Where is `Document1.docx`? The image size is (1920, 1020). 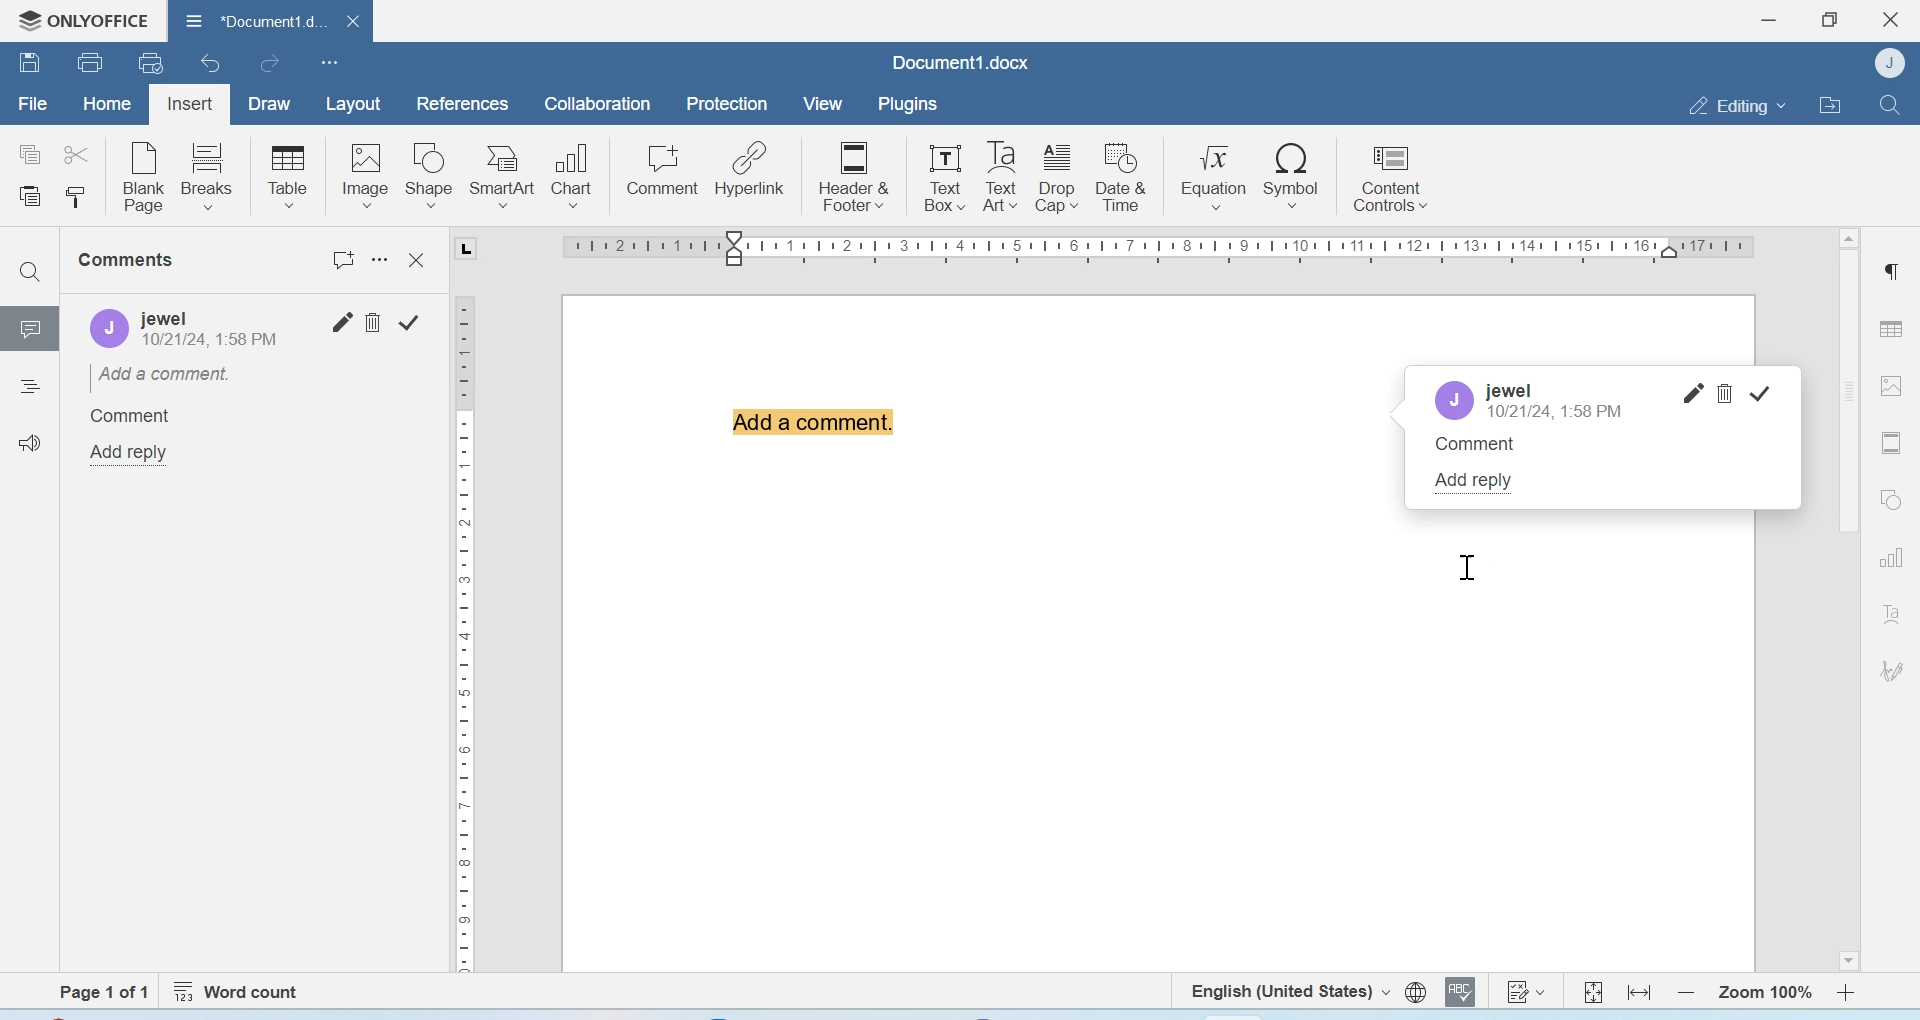 Document1.docx is located at coordinates (961, 62).